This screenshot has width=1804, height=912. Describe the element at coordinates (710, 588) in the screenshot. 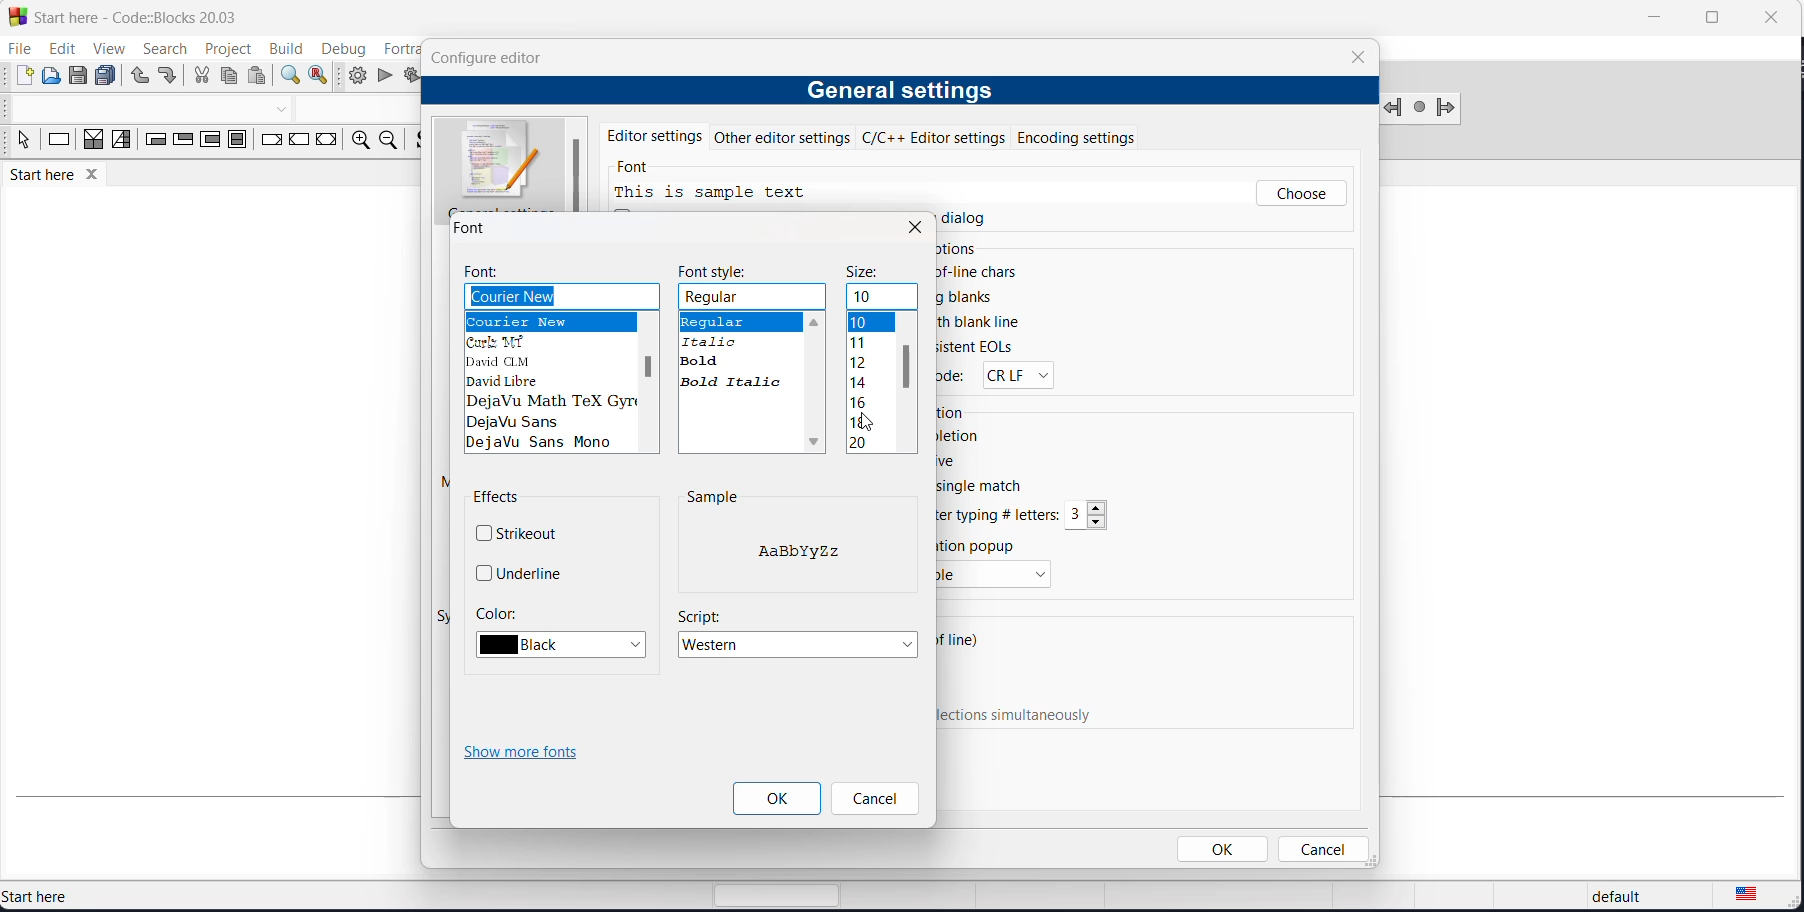

I see `selection brace competion` at that location.